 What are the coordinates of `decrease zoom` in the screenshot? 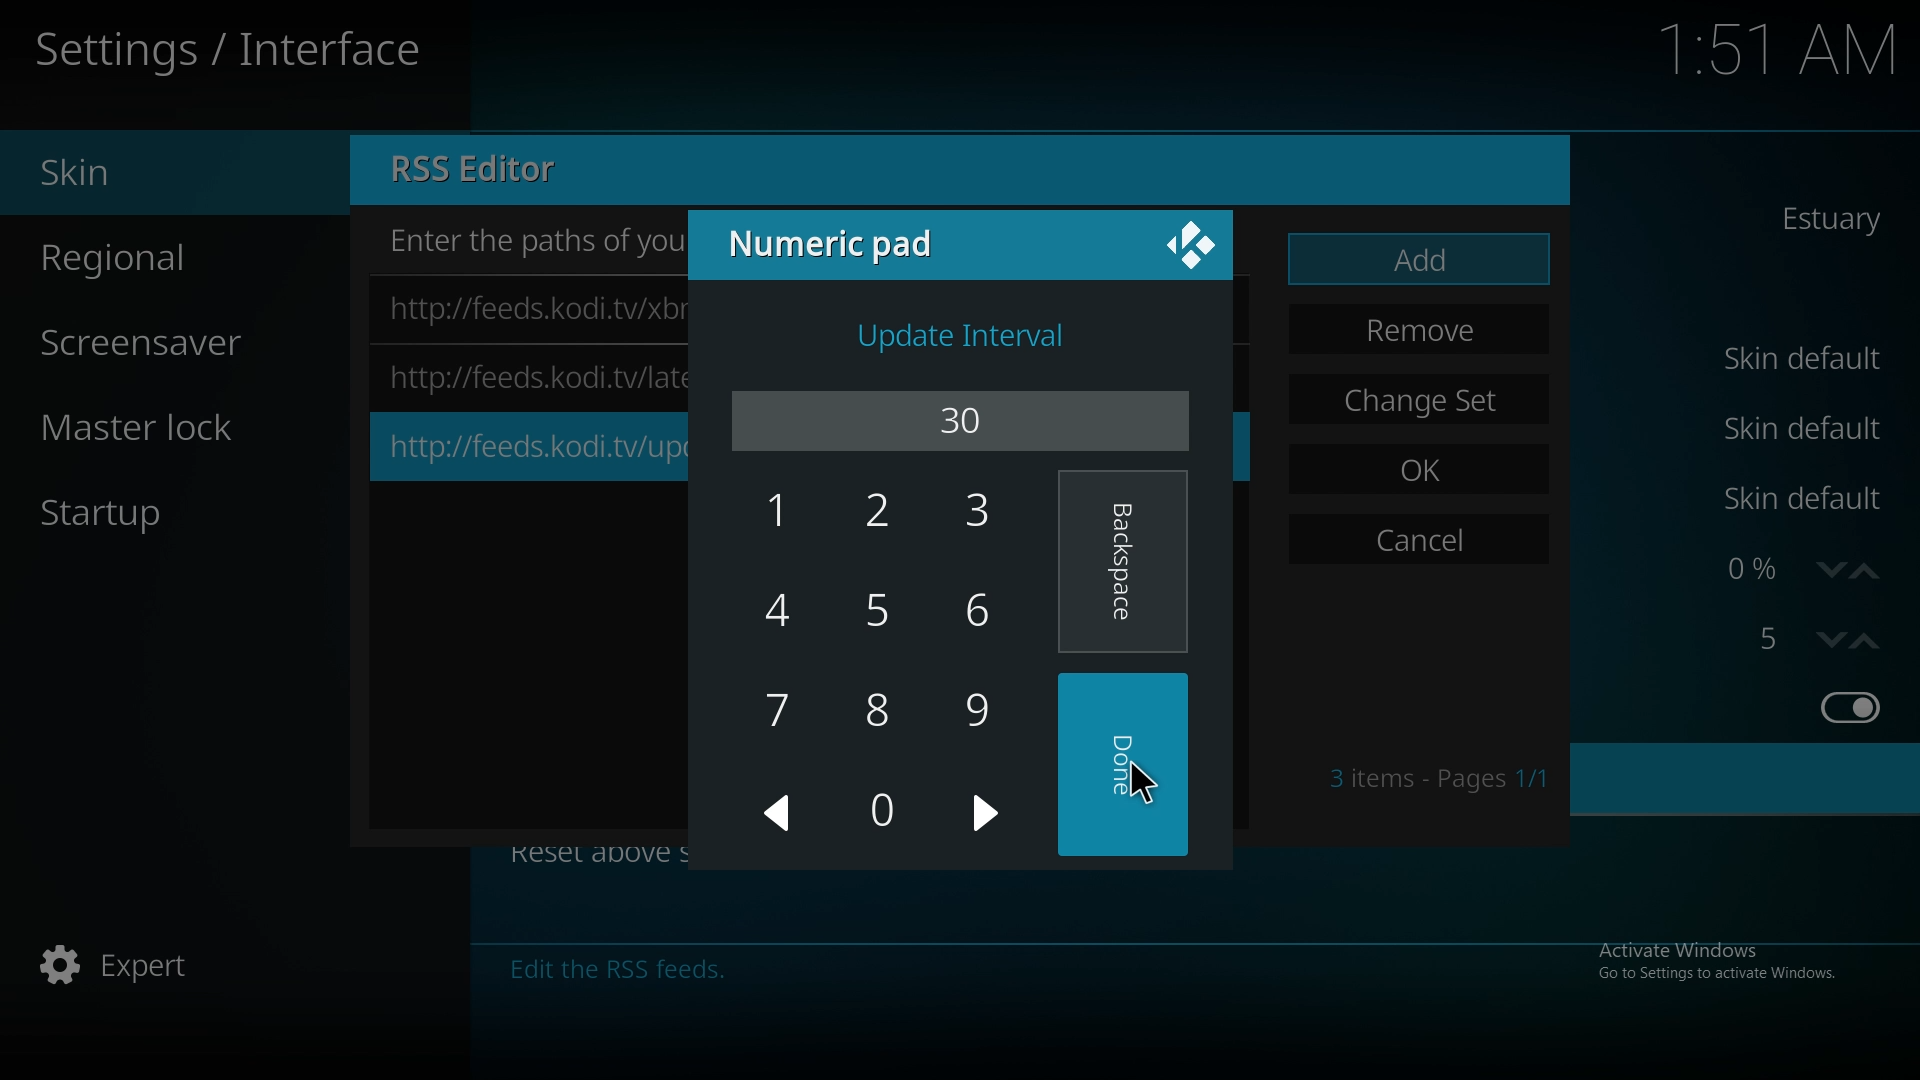 It's located at (1826, 572).